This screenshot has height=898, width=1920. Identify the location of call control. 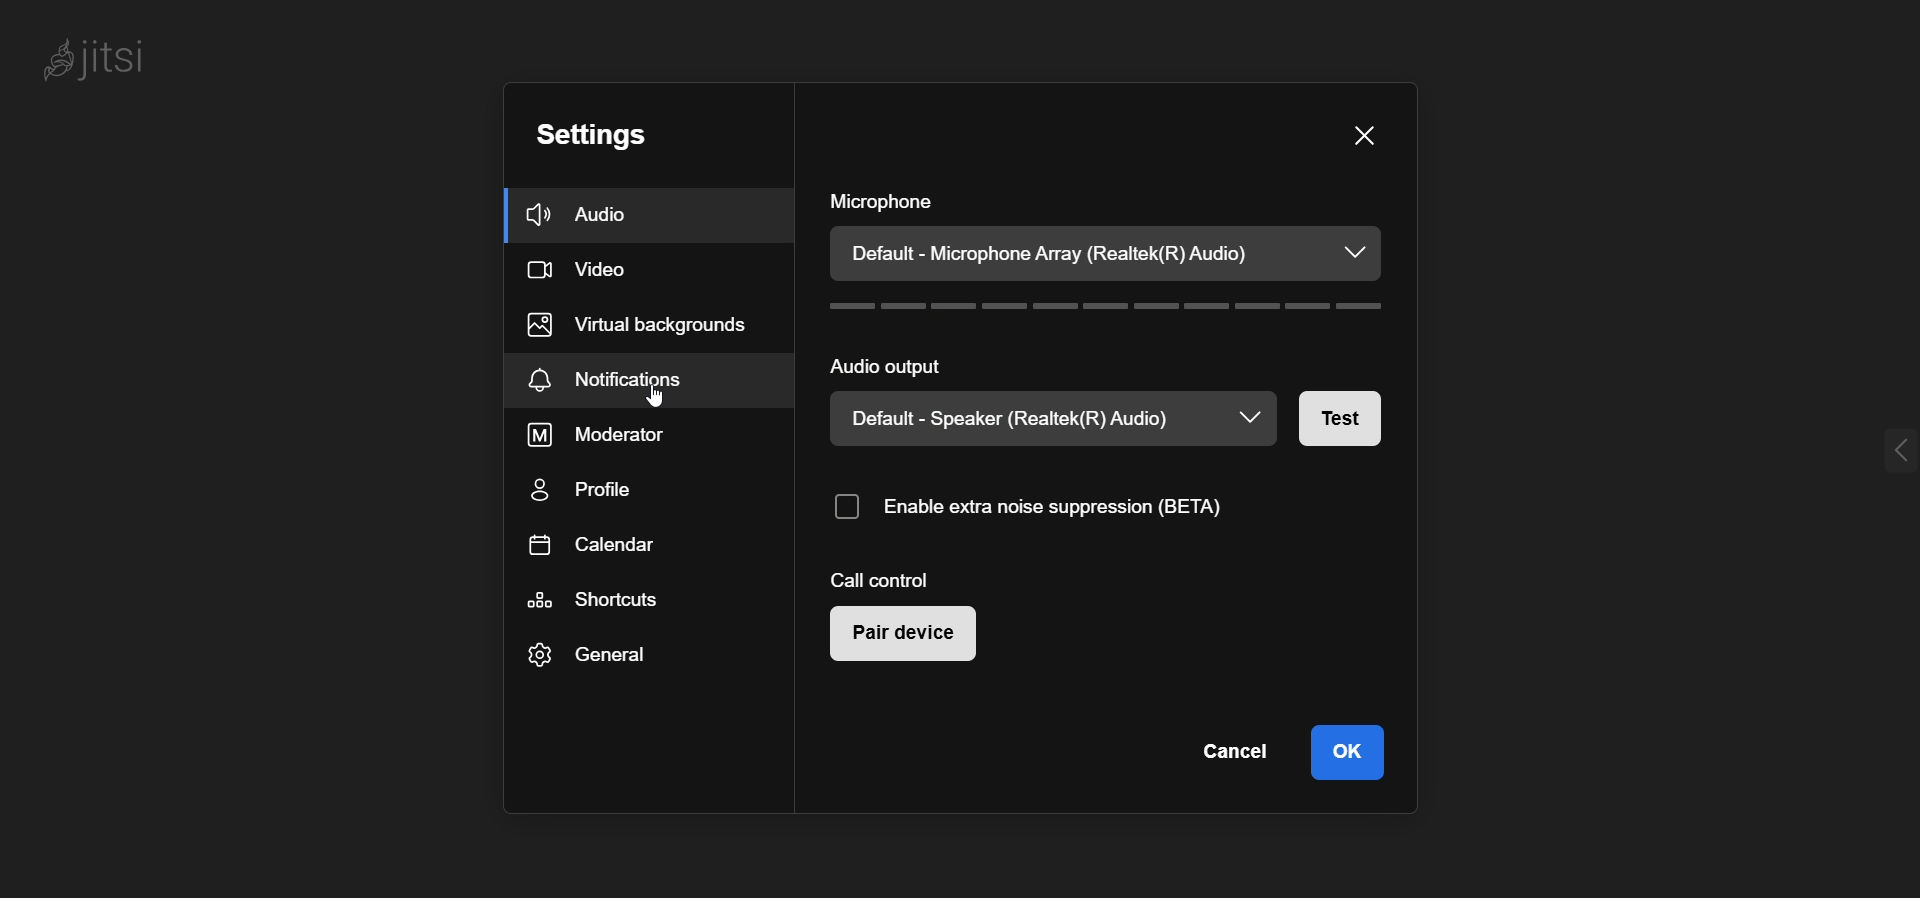
(880, 575).